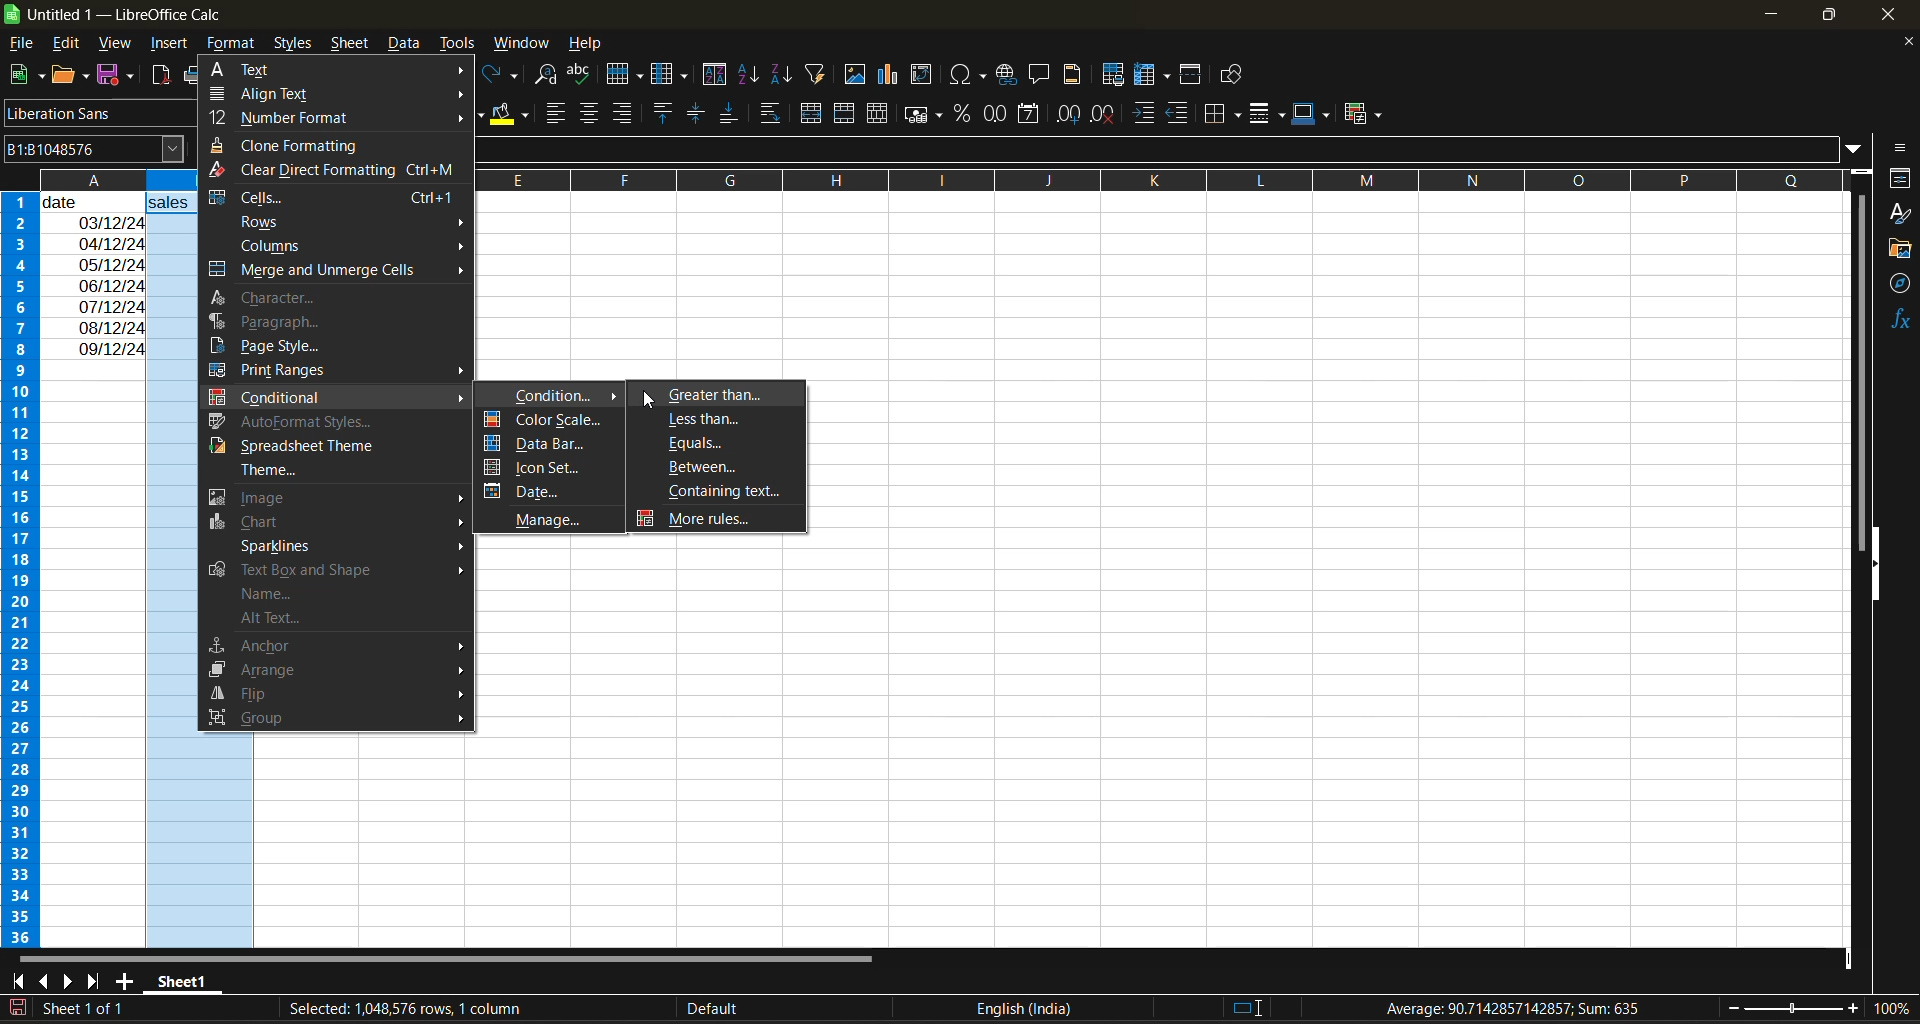  Describe the element at coordinates (336, 571) in the screenshot. I see `text box and shape` at that location.